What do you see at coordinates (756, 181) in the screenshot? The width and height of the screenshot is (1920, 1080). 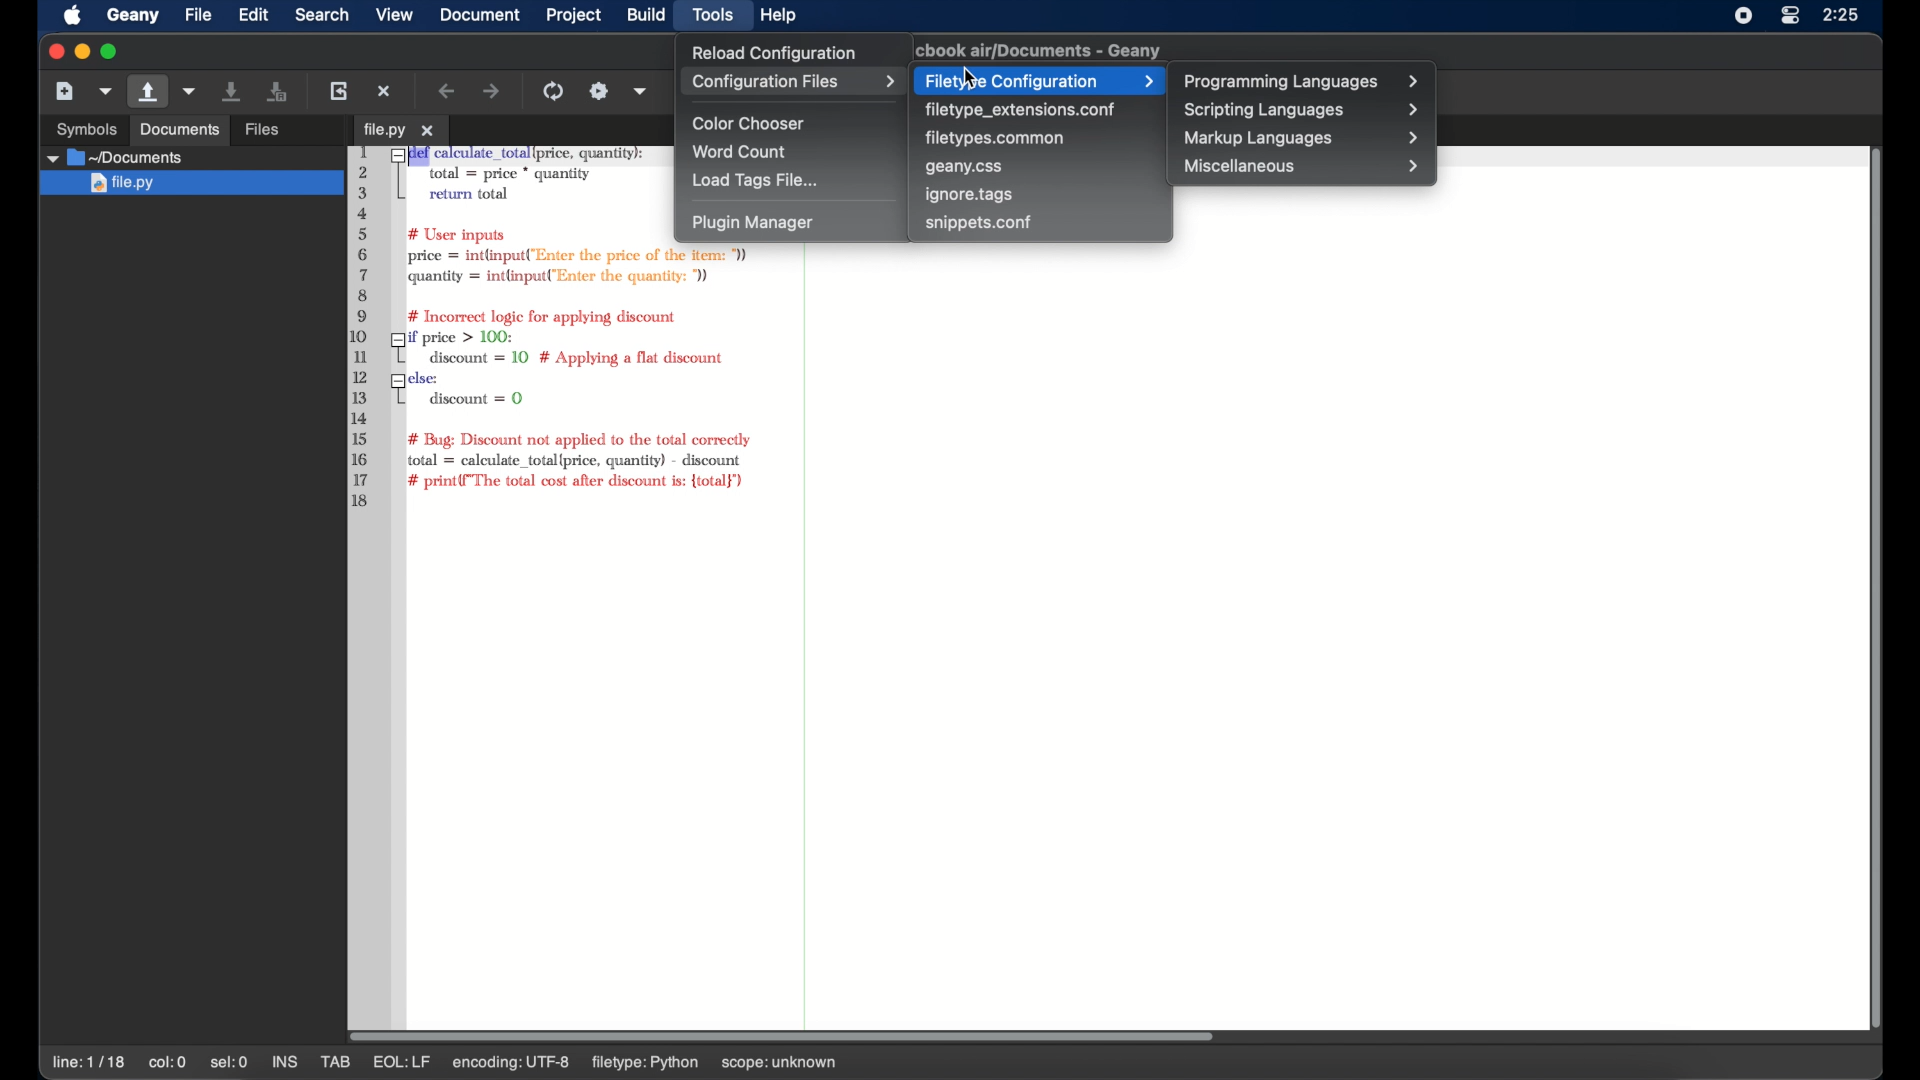 I see `load tags file..` at bounding box center [756, 181].